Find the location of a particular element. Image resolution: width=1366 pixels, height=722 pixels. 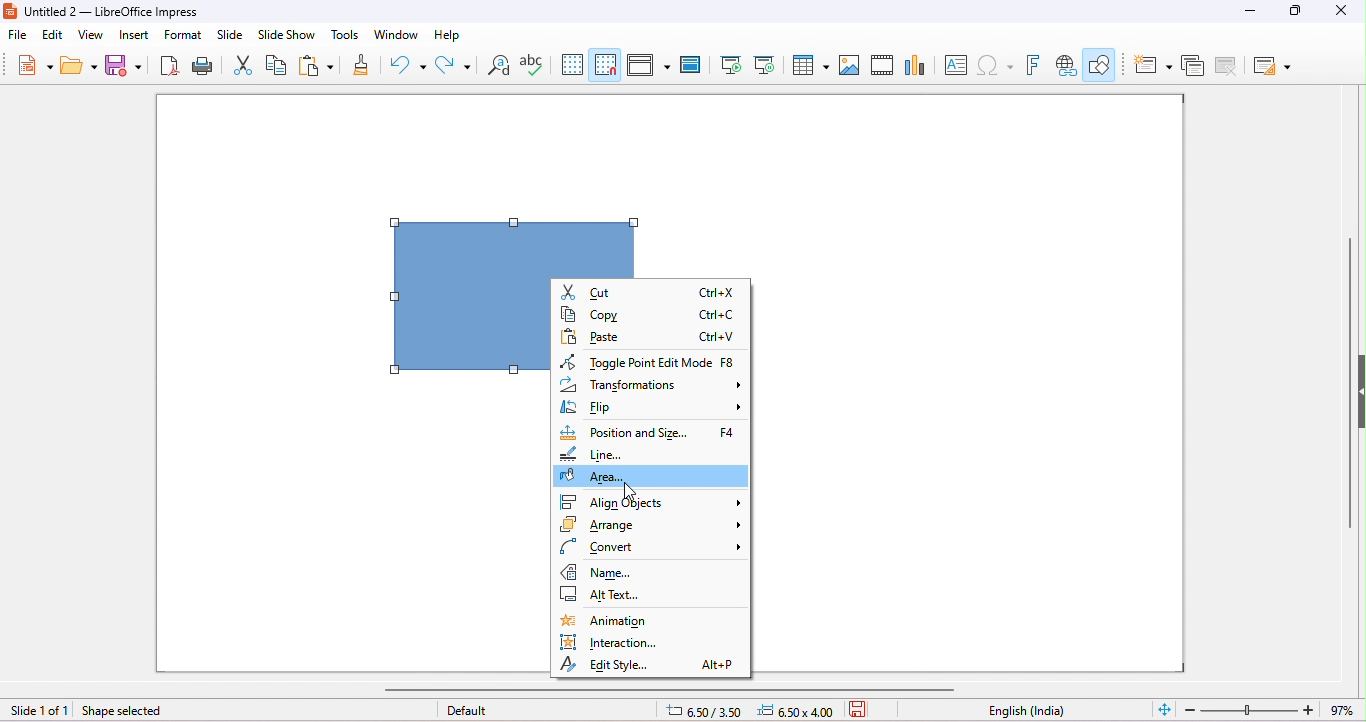

display grid is located at coordinates (573, 64).